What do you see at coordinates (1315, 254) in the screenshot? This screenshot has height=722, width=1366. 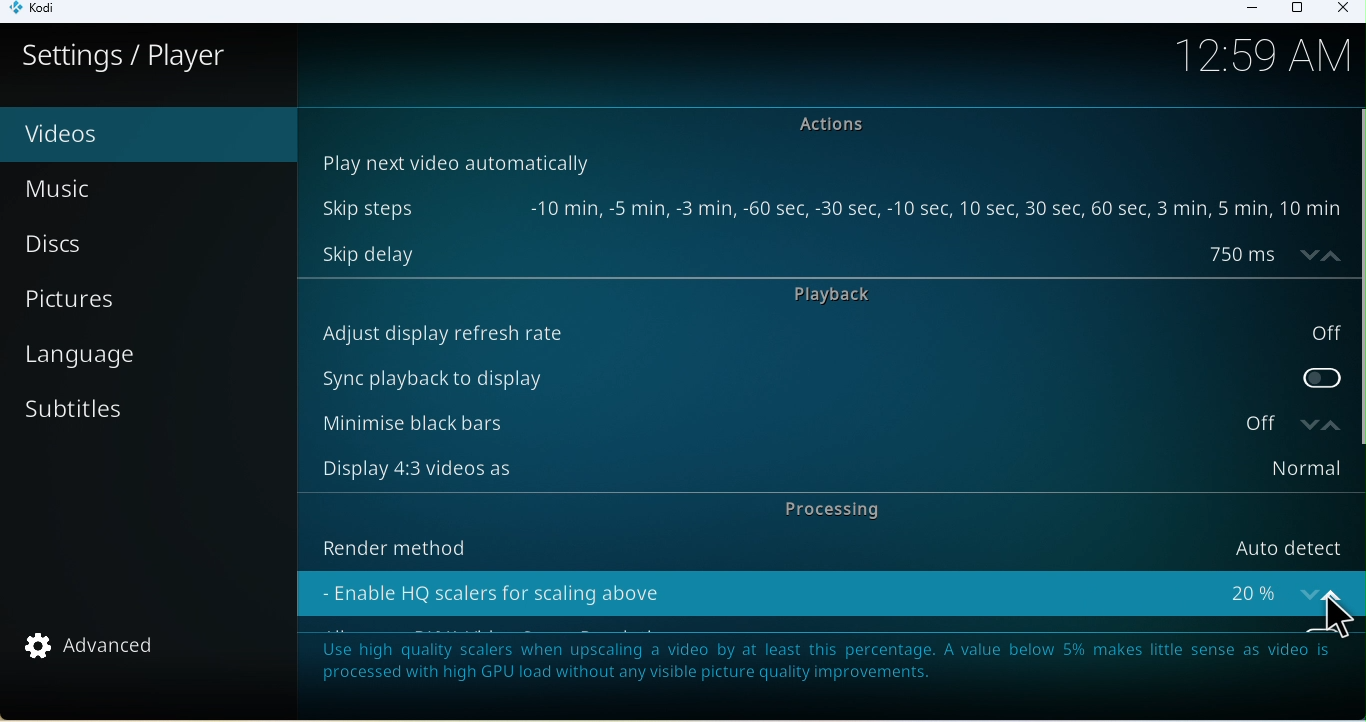 I see `increase/decrease` at bounding box center [1315, 254].